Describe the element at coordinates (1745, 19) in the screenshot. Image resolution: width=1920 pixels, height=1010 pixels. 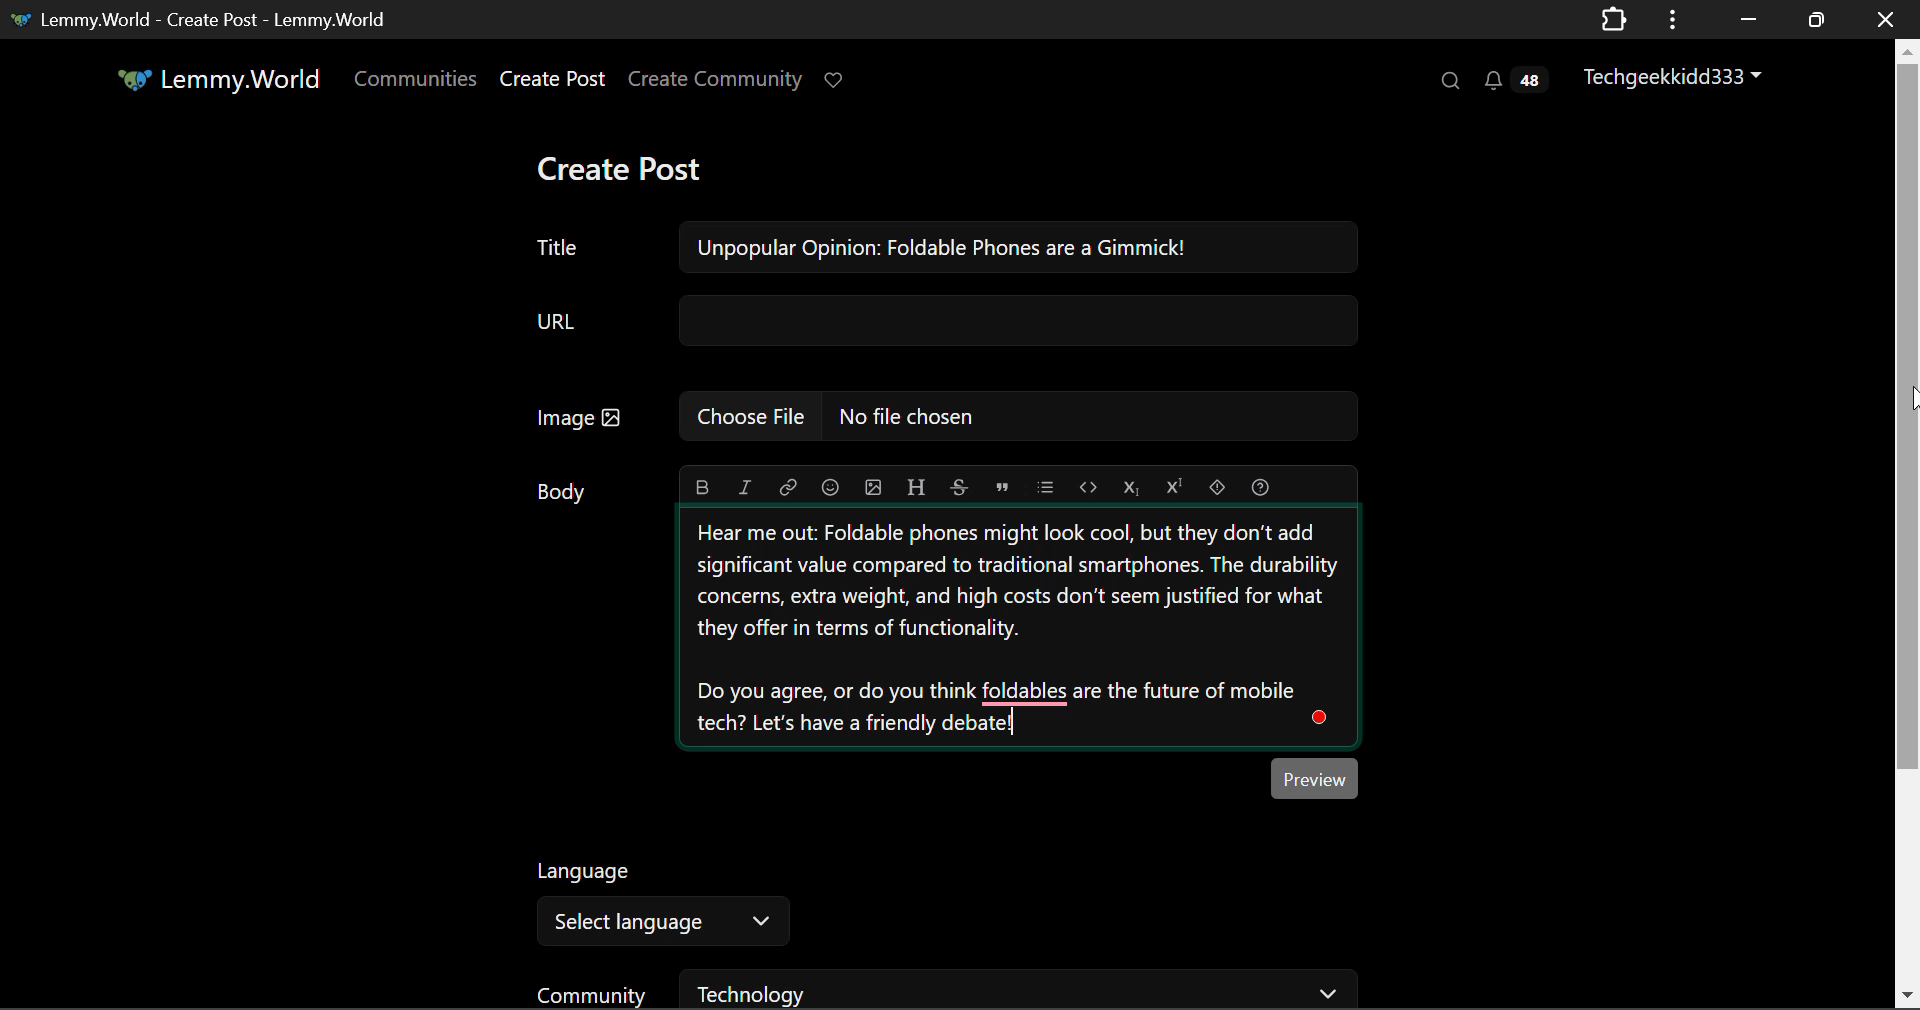
I see `Restore Down` at that location.